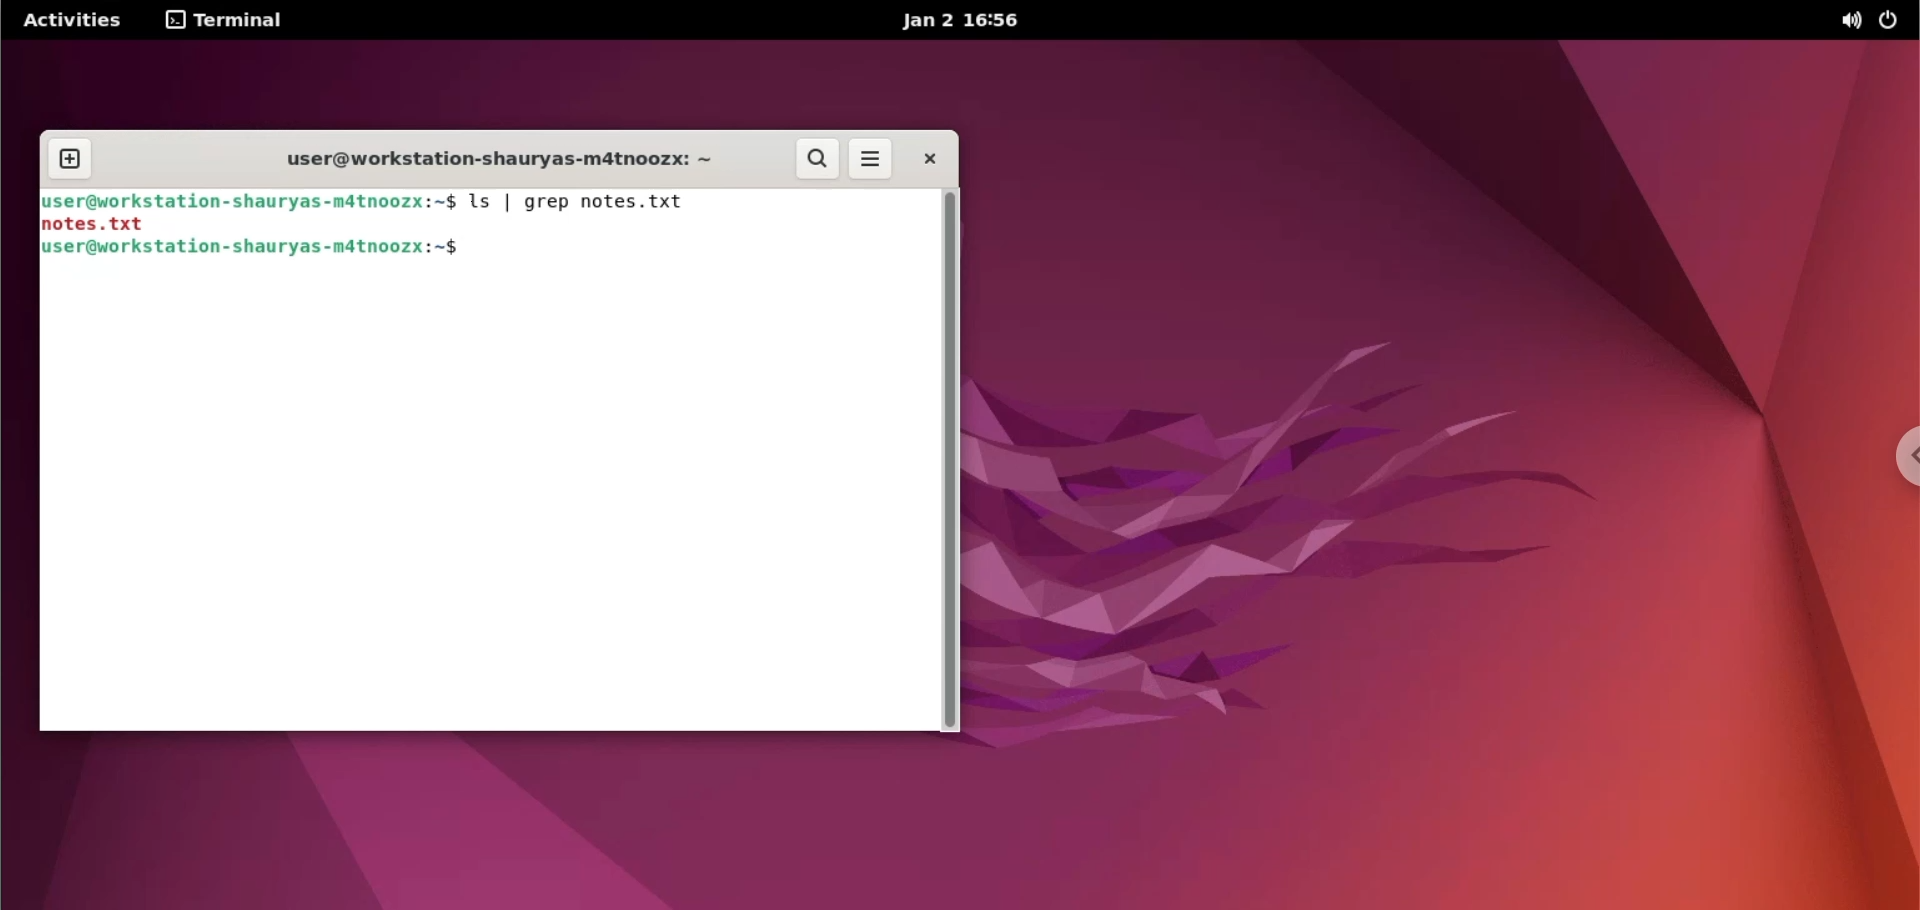 This screenshot has width=1920, height=910. Describe the element at coordinates (1898, 465) in the screenshot. I see `chrome options` at that location.